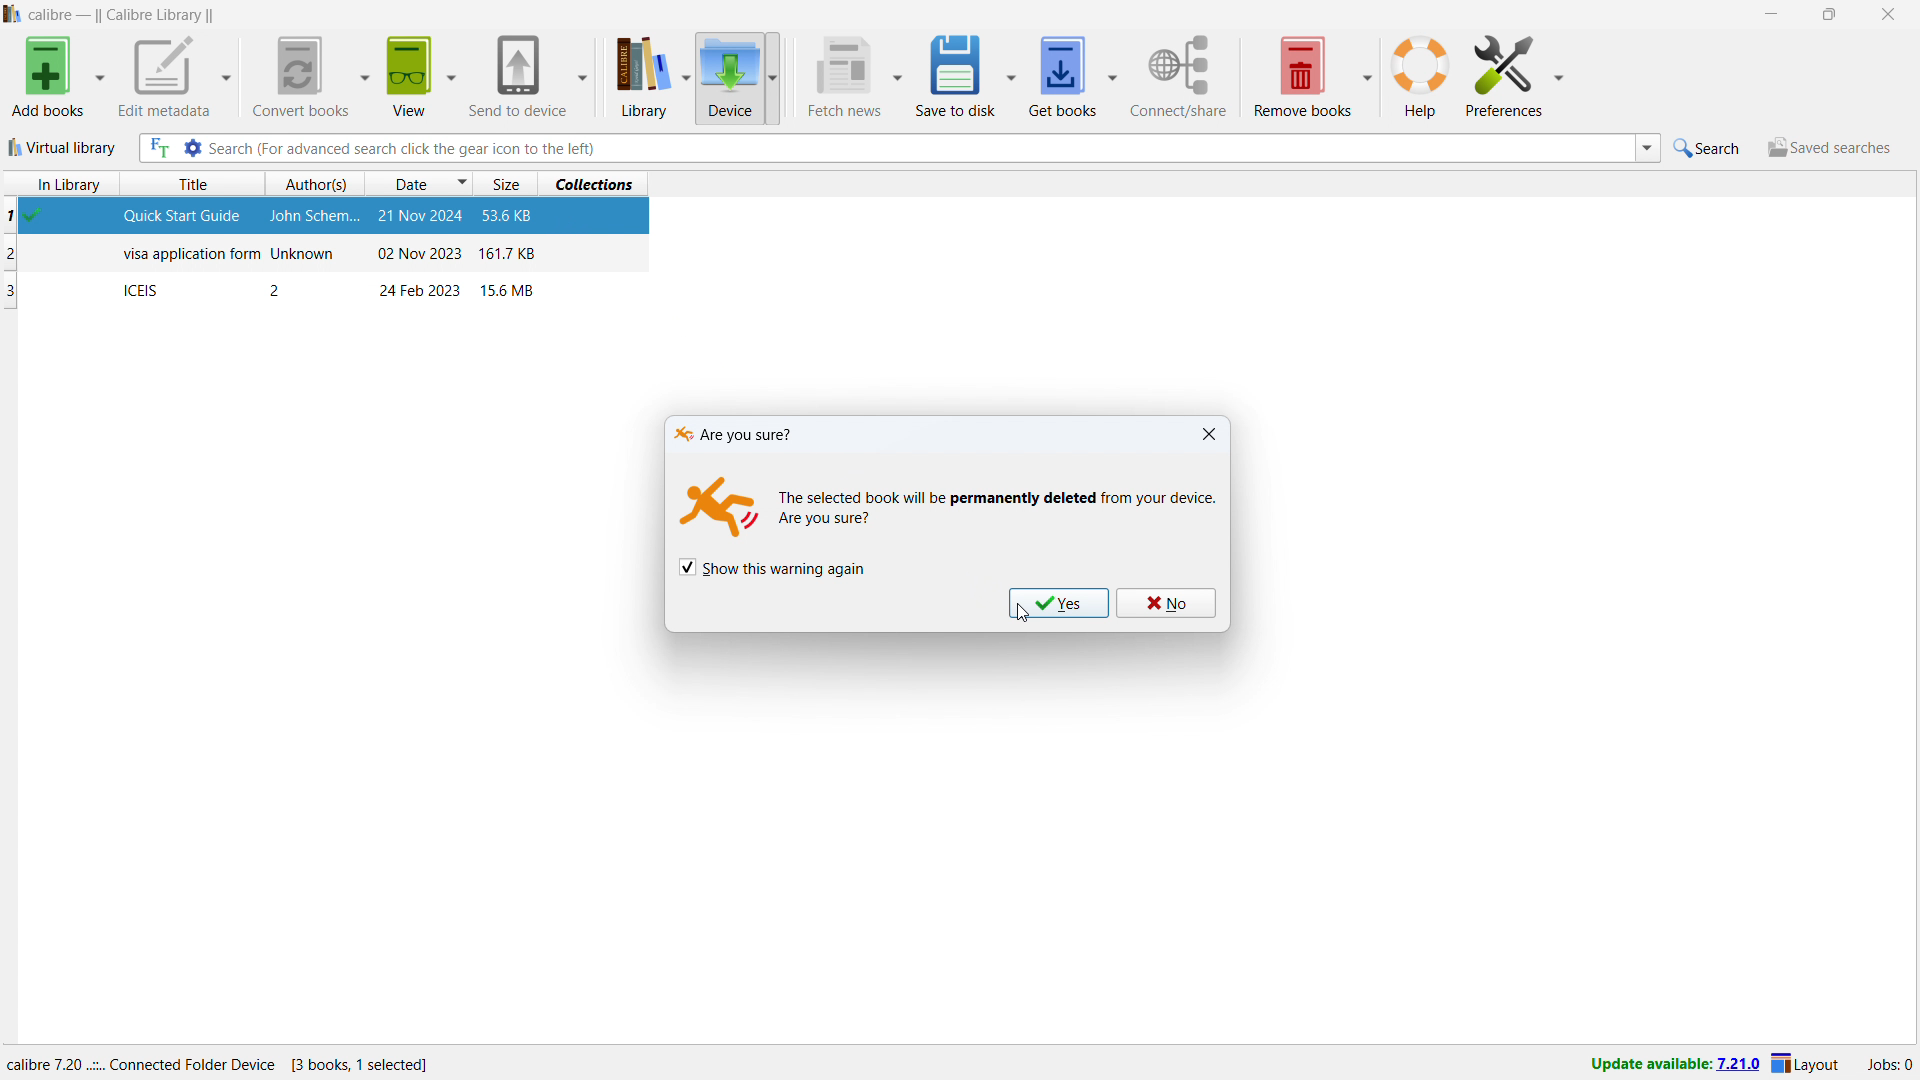 The image size is (1920, 1080). Describe the element at coordinates (1168, 602) in the screenshot. I see `no` at that location.